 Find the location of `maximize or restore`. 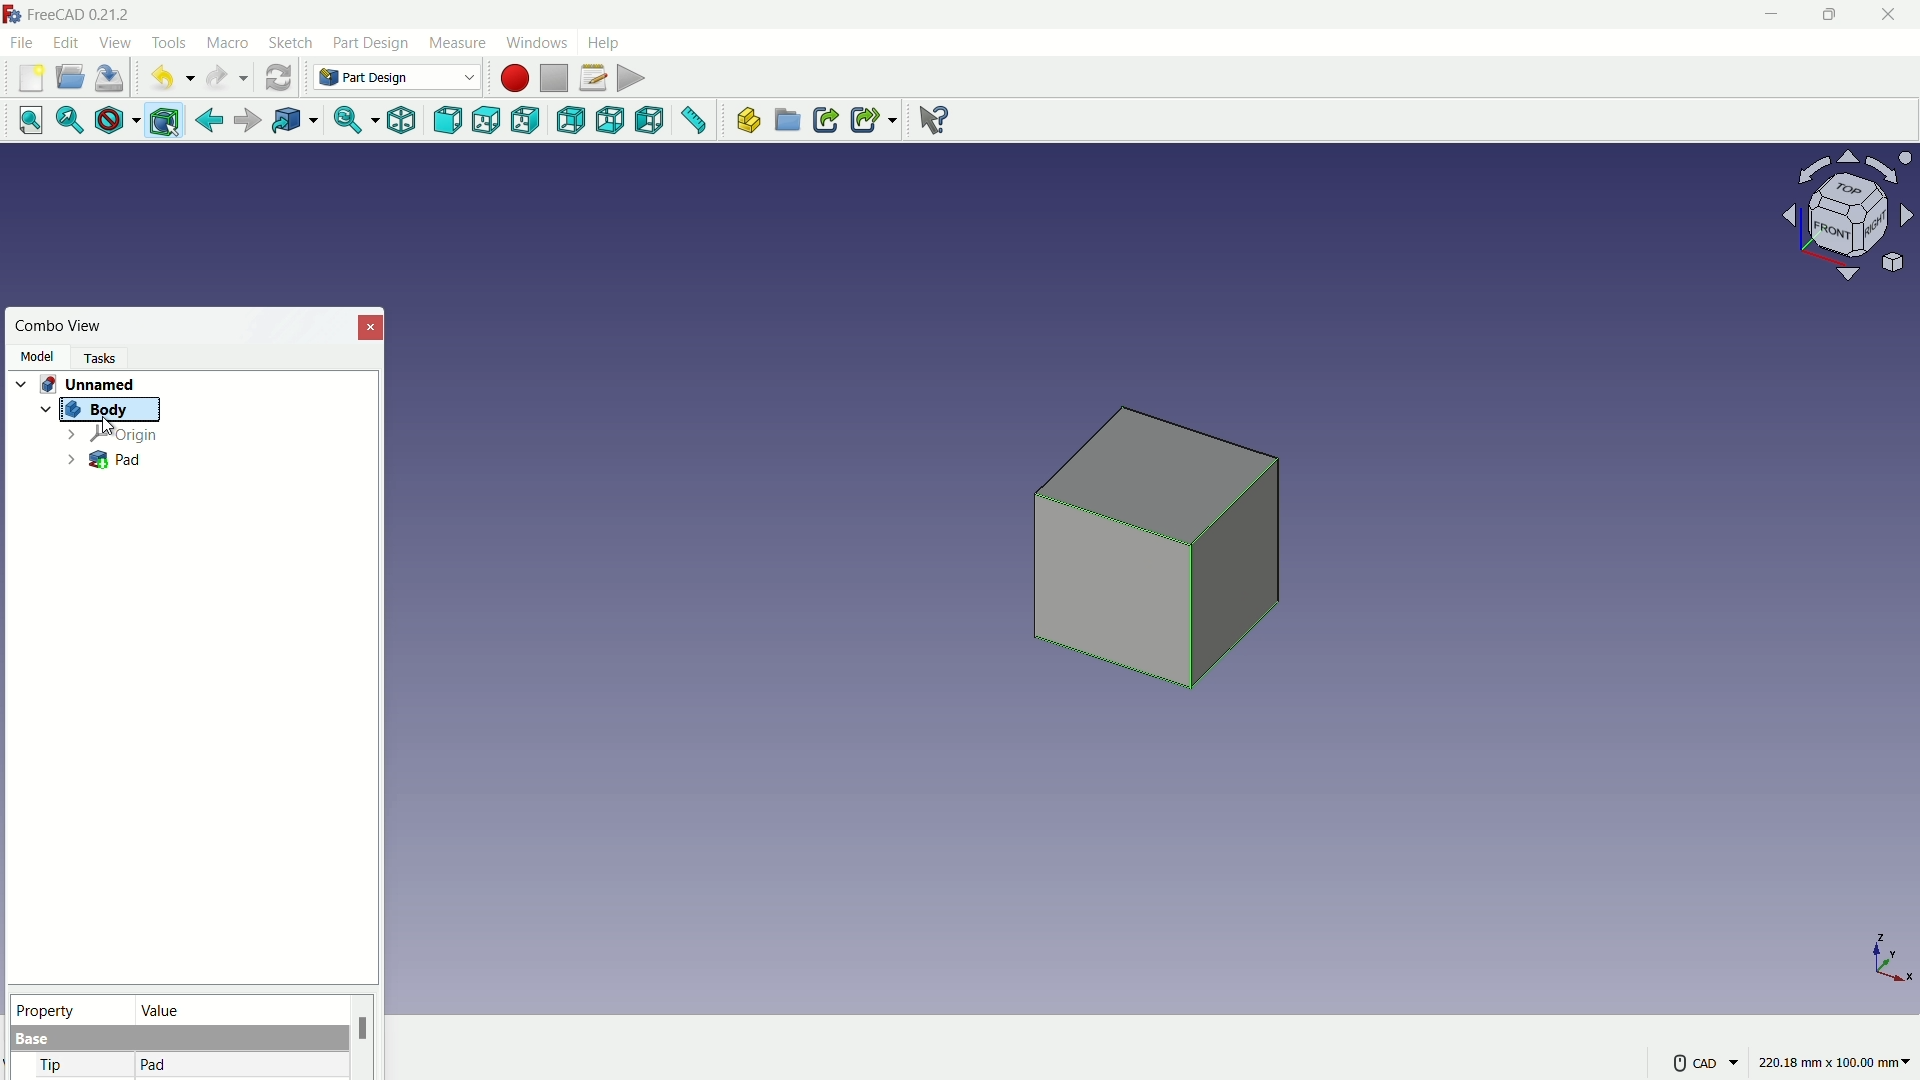

maximize or restore is located at coordinates (1827, 14).